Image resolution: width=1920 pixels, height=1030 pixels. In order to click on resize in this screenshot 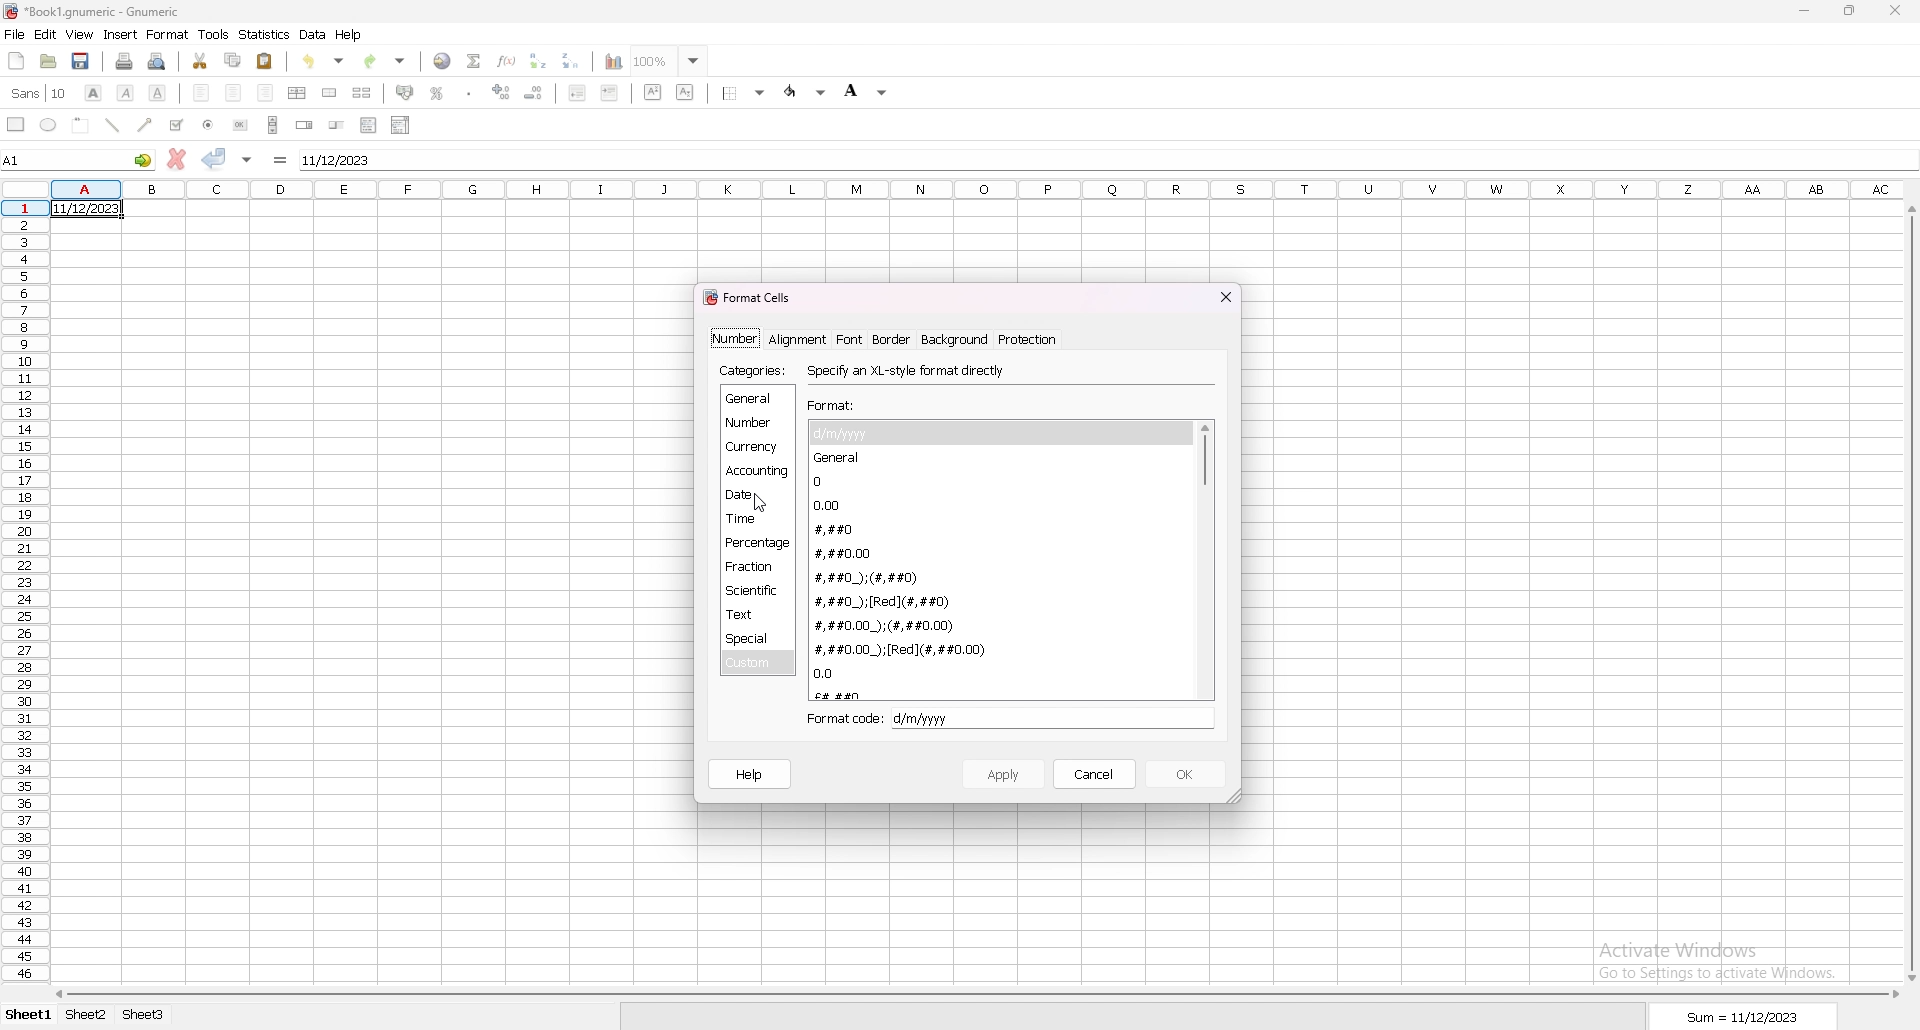, I will do `click(1851, 10)`.